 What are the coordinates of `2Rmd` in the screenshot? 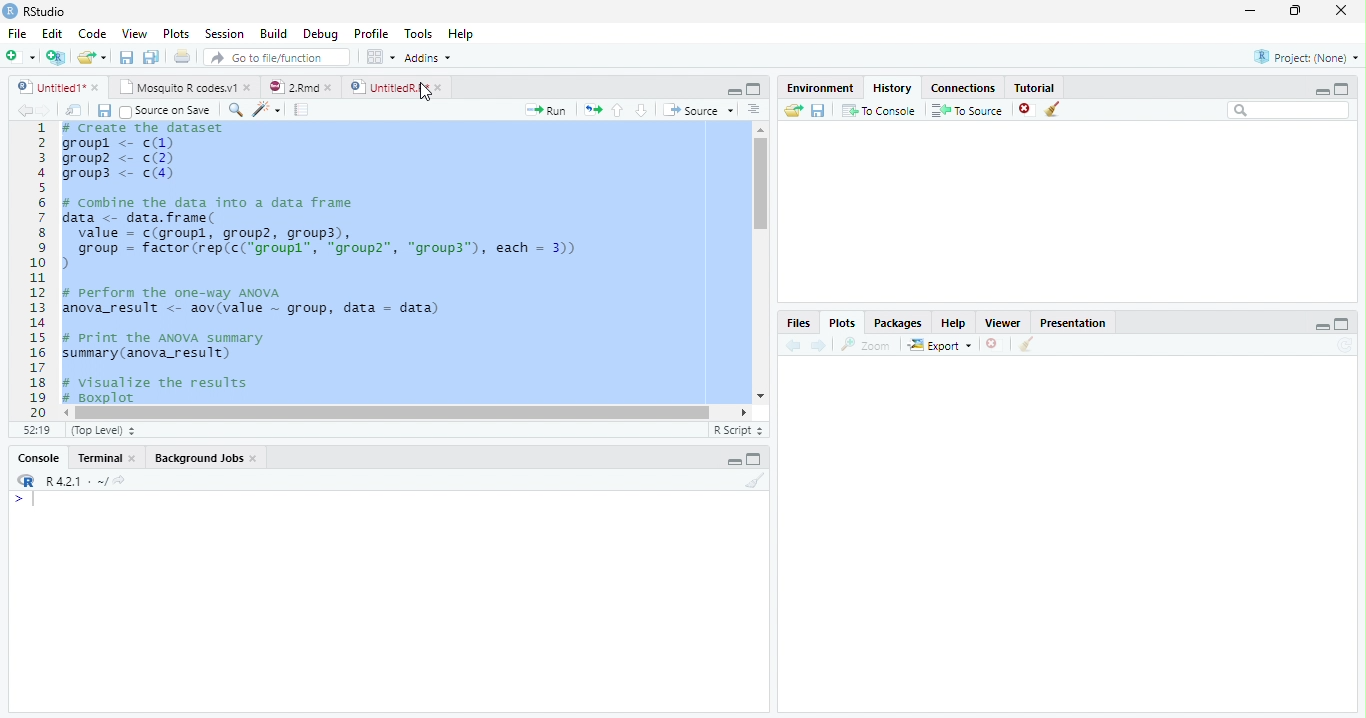 It's located at (299, 85).